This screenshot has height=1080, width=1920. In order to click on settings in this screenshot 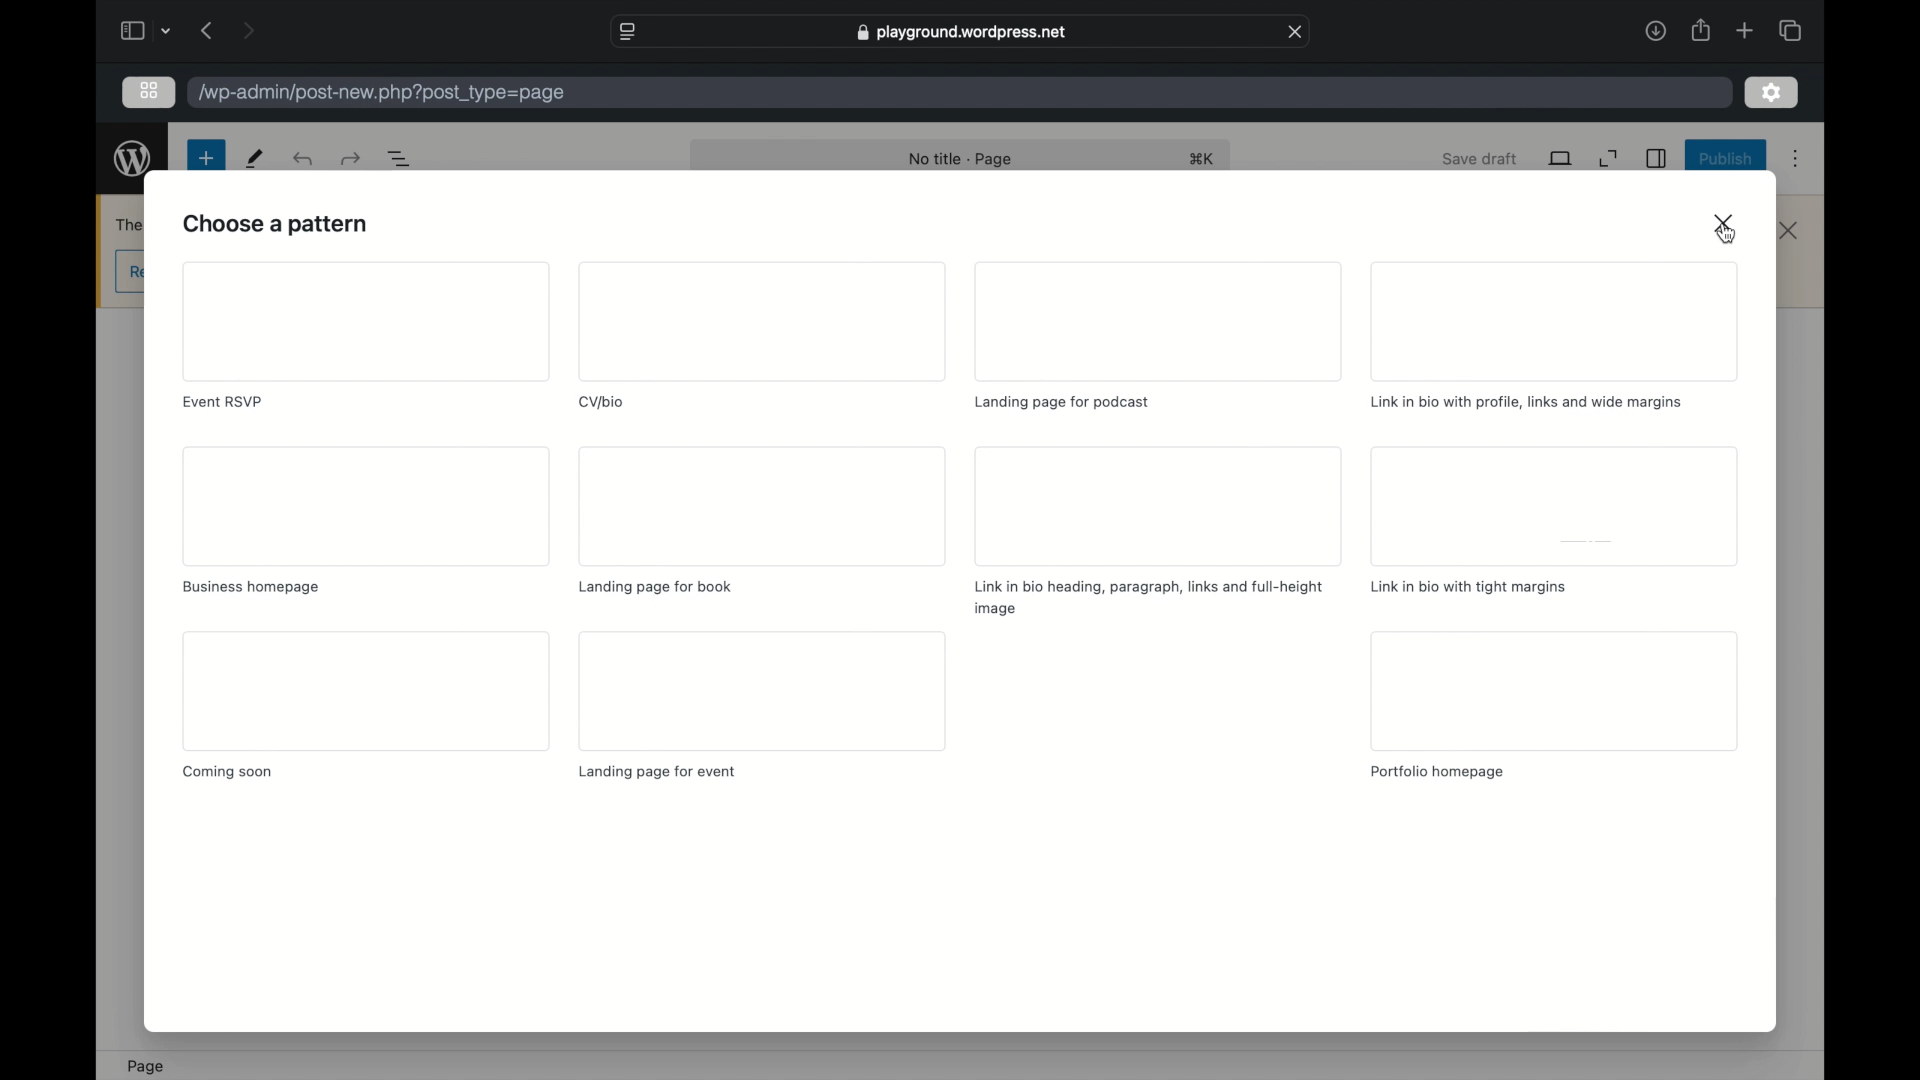, I will do `click(1774, 91)`.